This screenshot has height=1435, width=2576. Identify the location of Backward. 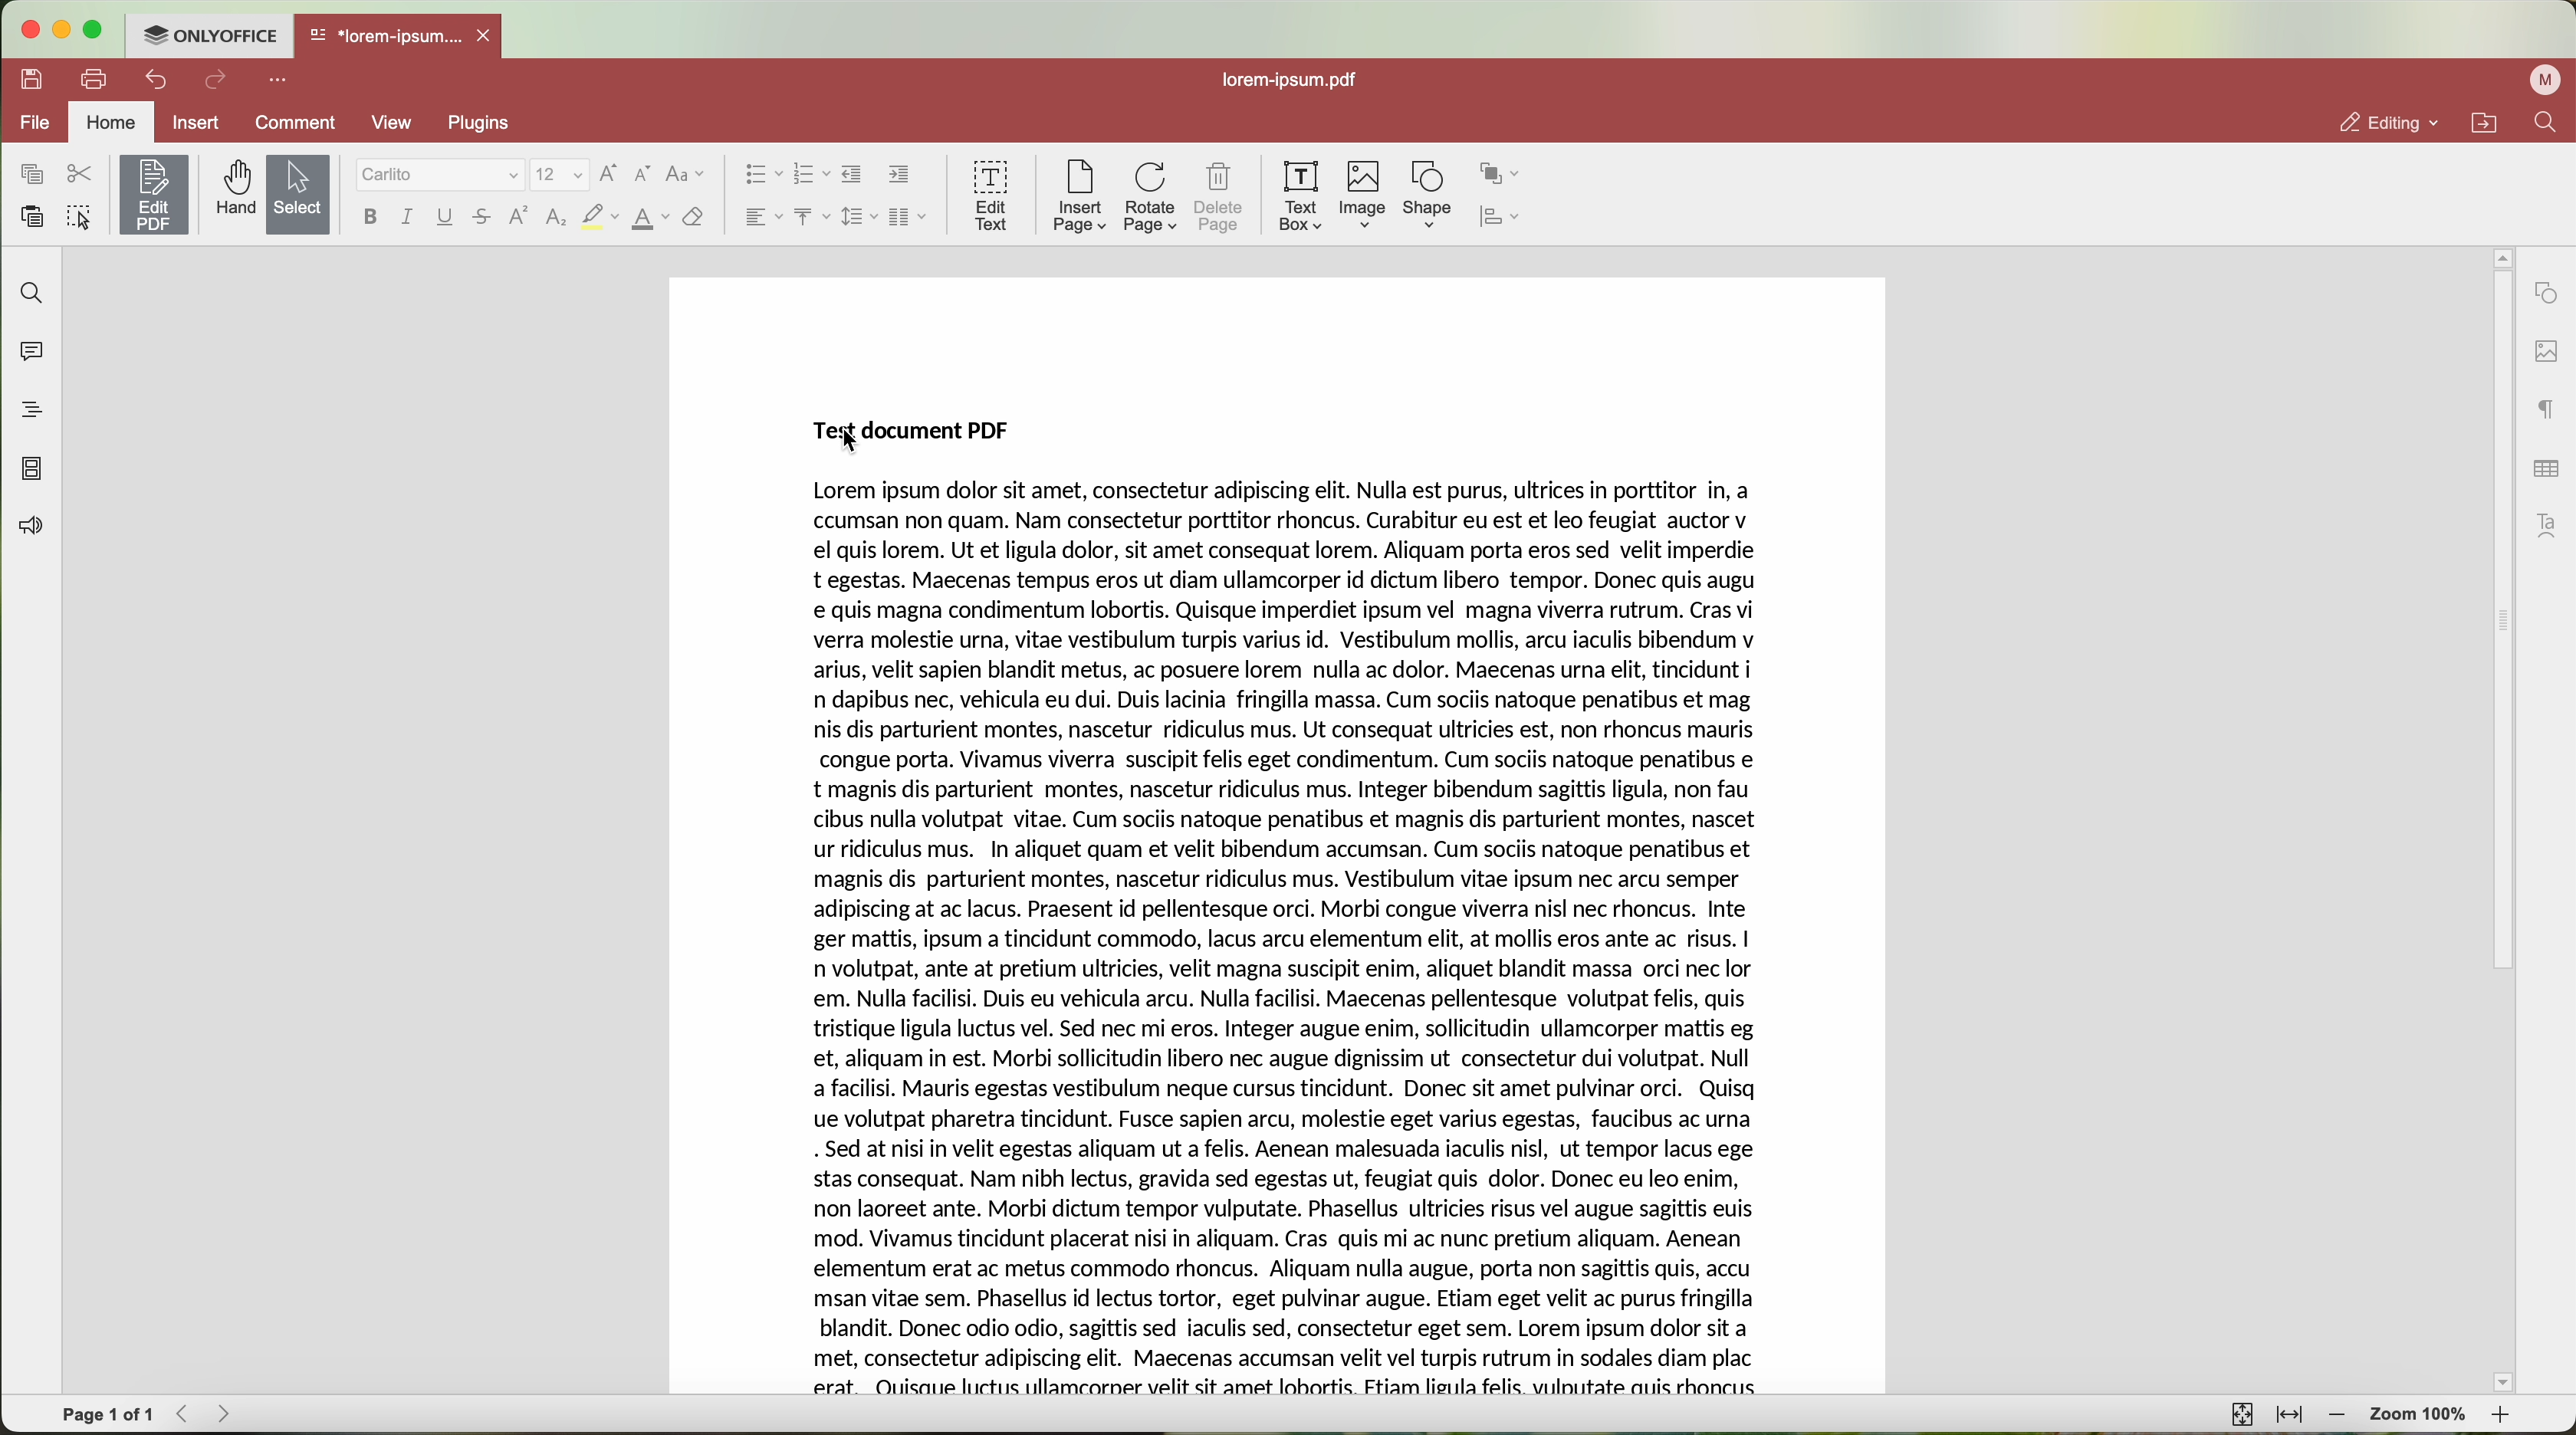
(186, 1414).